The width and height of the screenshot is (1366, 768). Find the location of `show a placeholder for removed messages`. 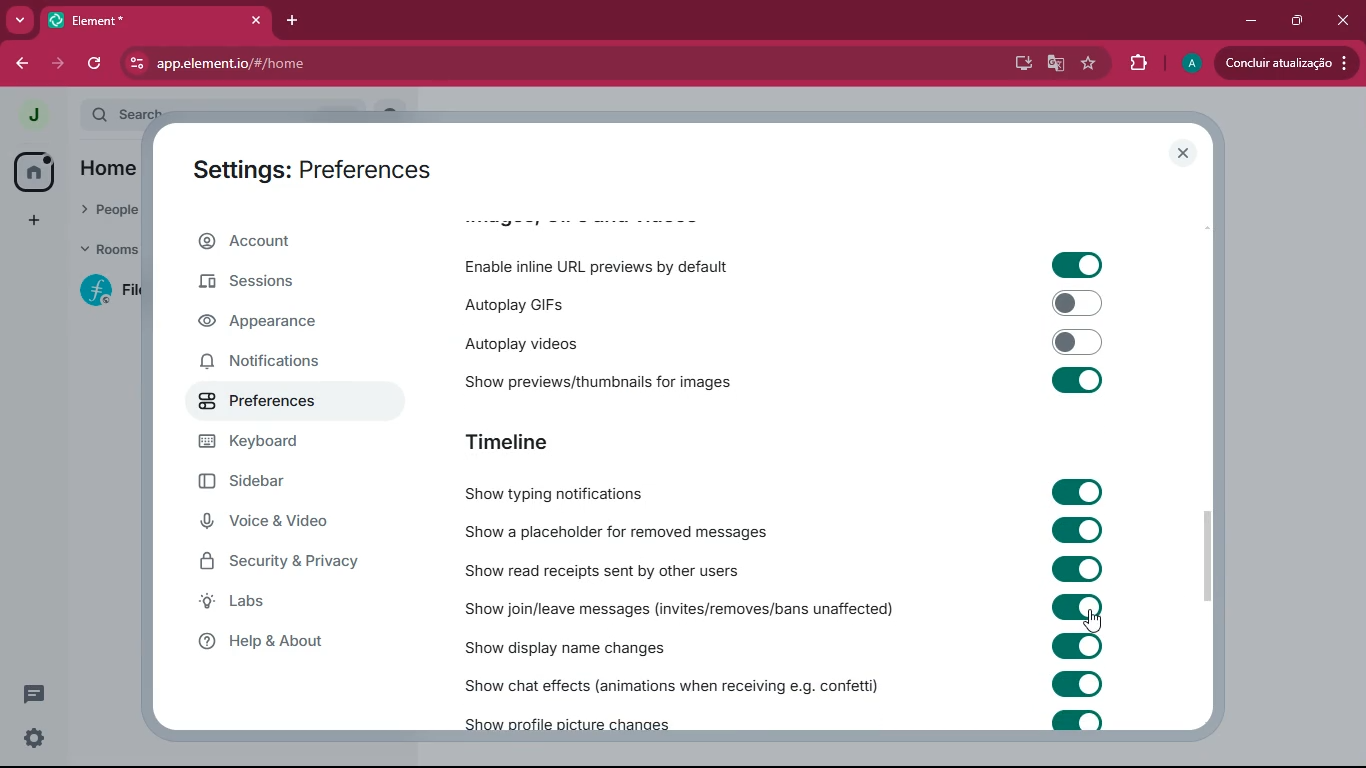

show a placeholder for removed messages is located at coordinates (616, 533).